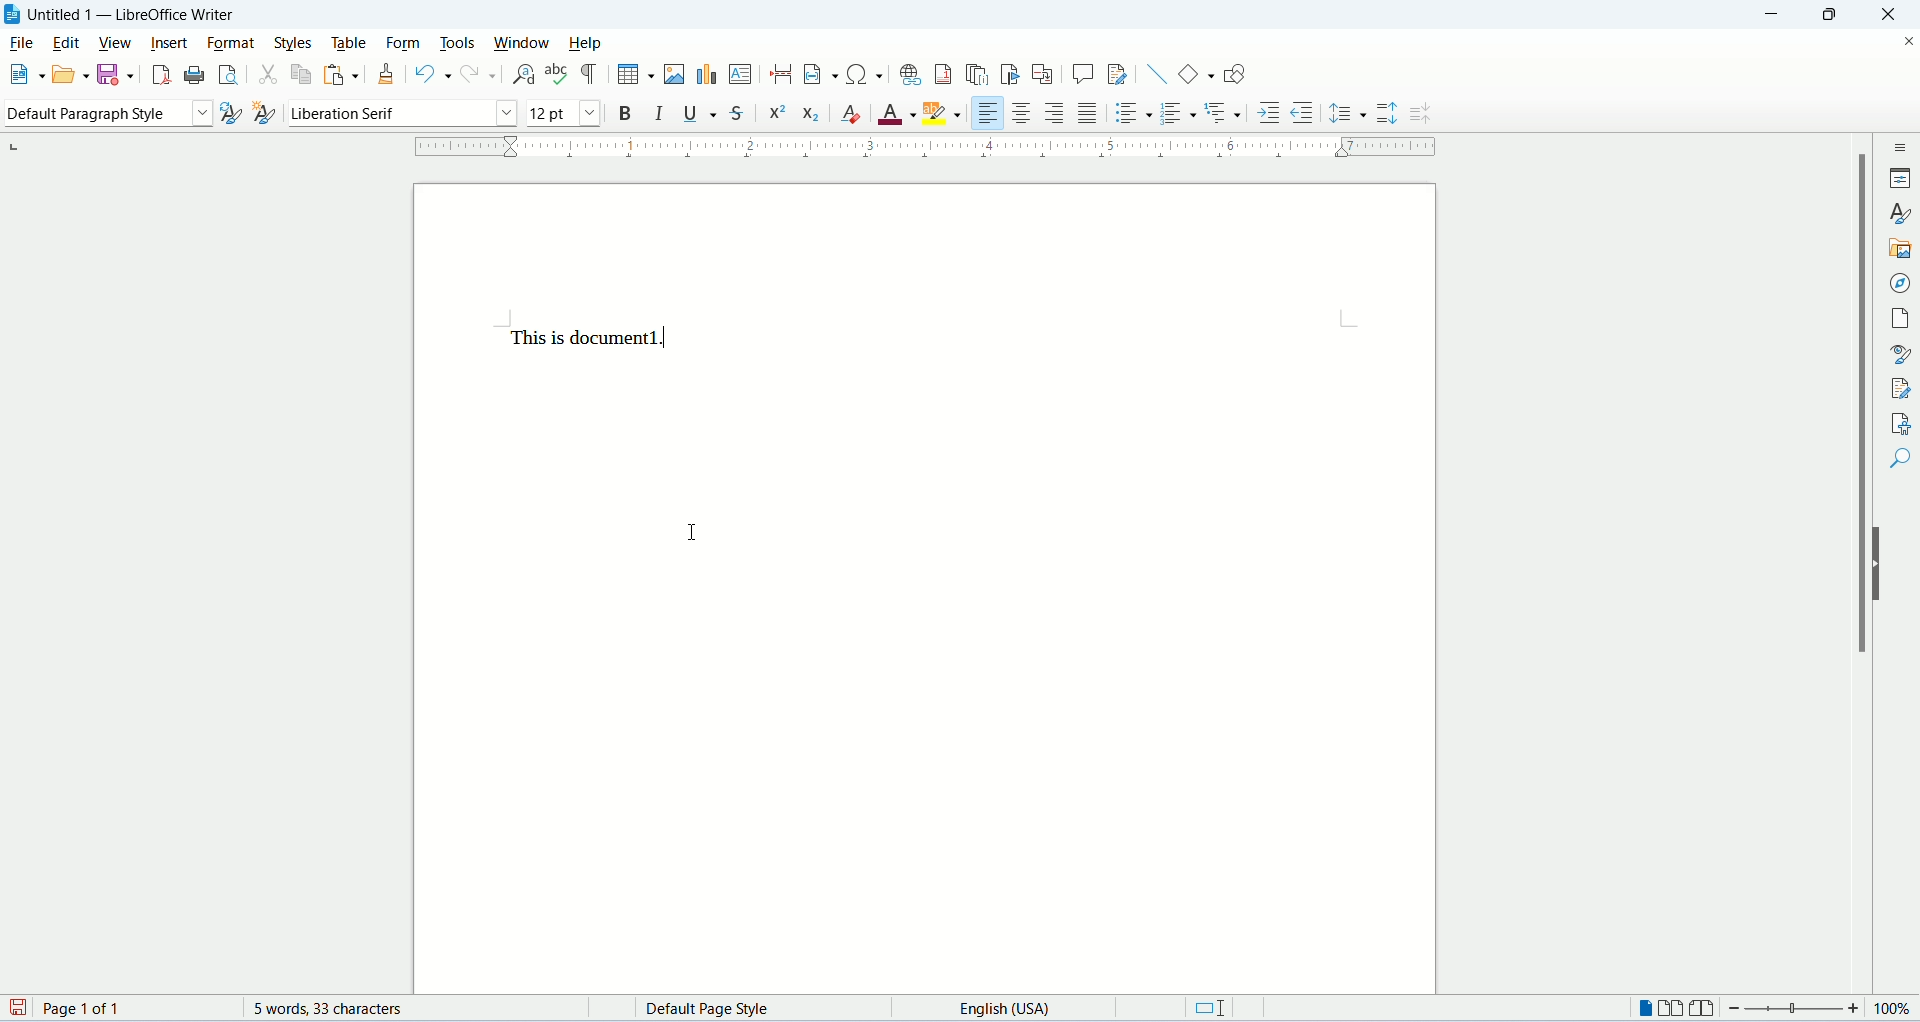  What do you see at coordinates (673, 72) in the screenshot?
I see `insert image` at bounding box center [673, 72].